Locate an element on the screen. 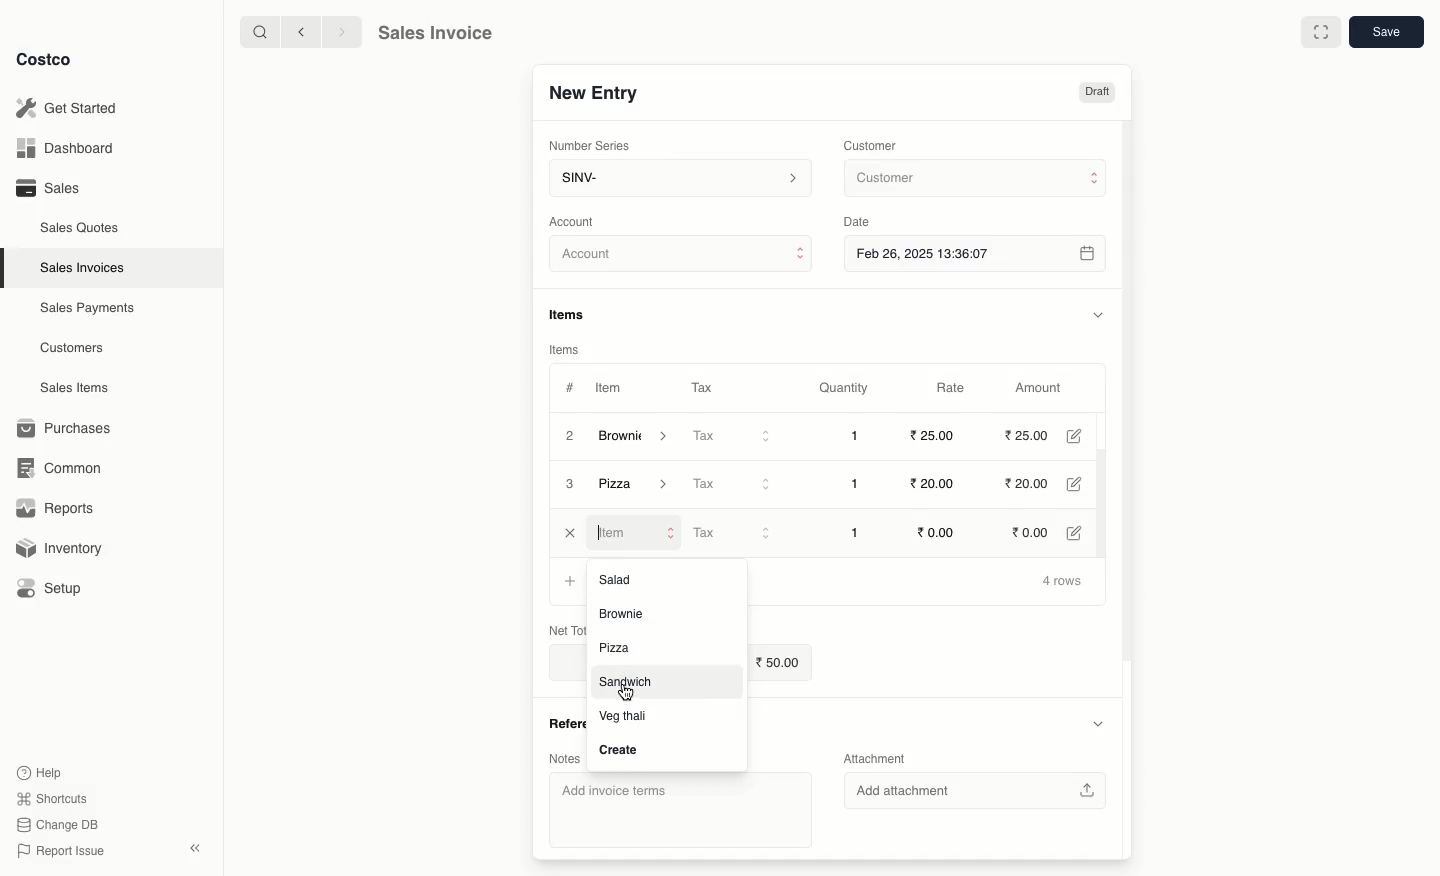 Image resolution: width=1440 pixels, height=876 pixels. SINV- is located at coordinates (679, 180).